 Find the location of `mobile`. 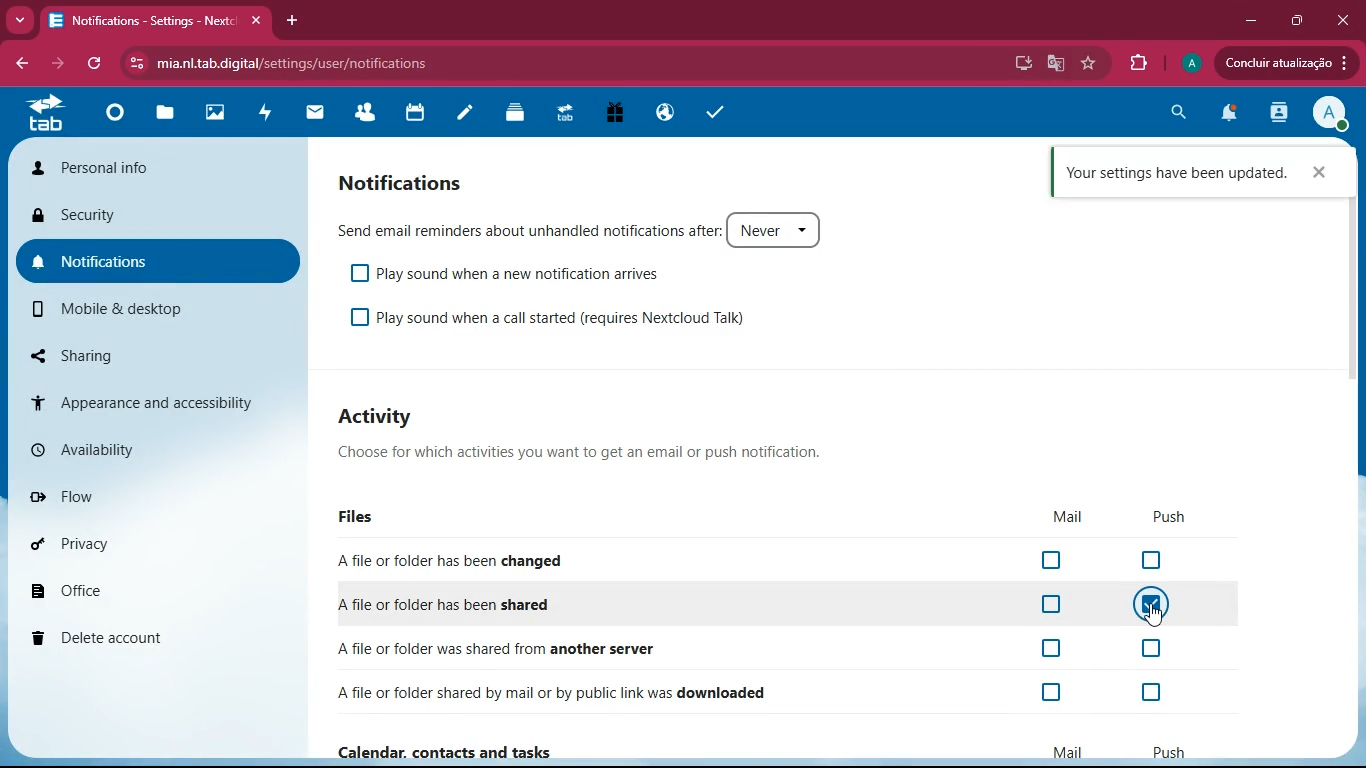

mobile is located at coordinates (129, 306).